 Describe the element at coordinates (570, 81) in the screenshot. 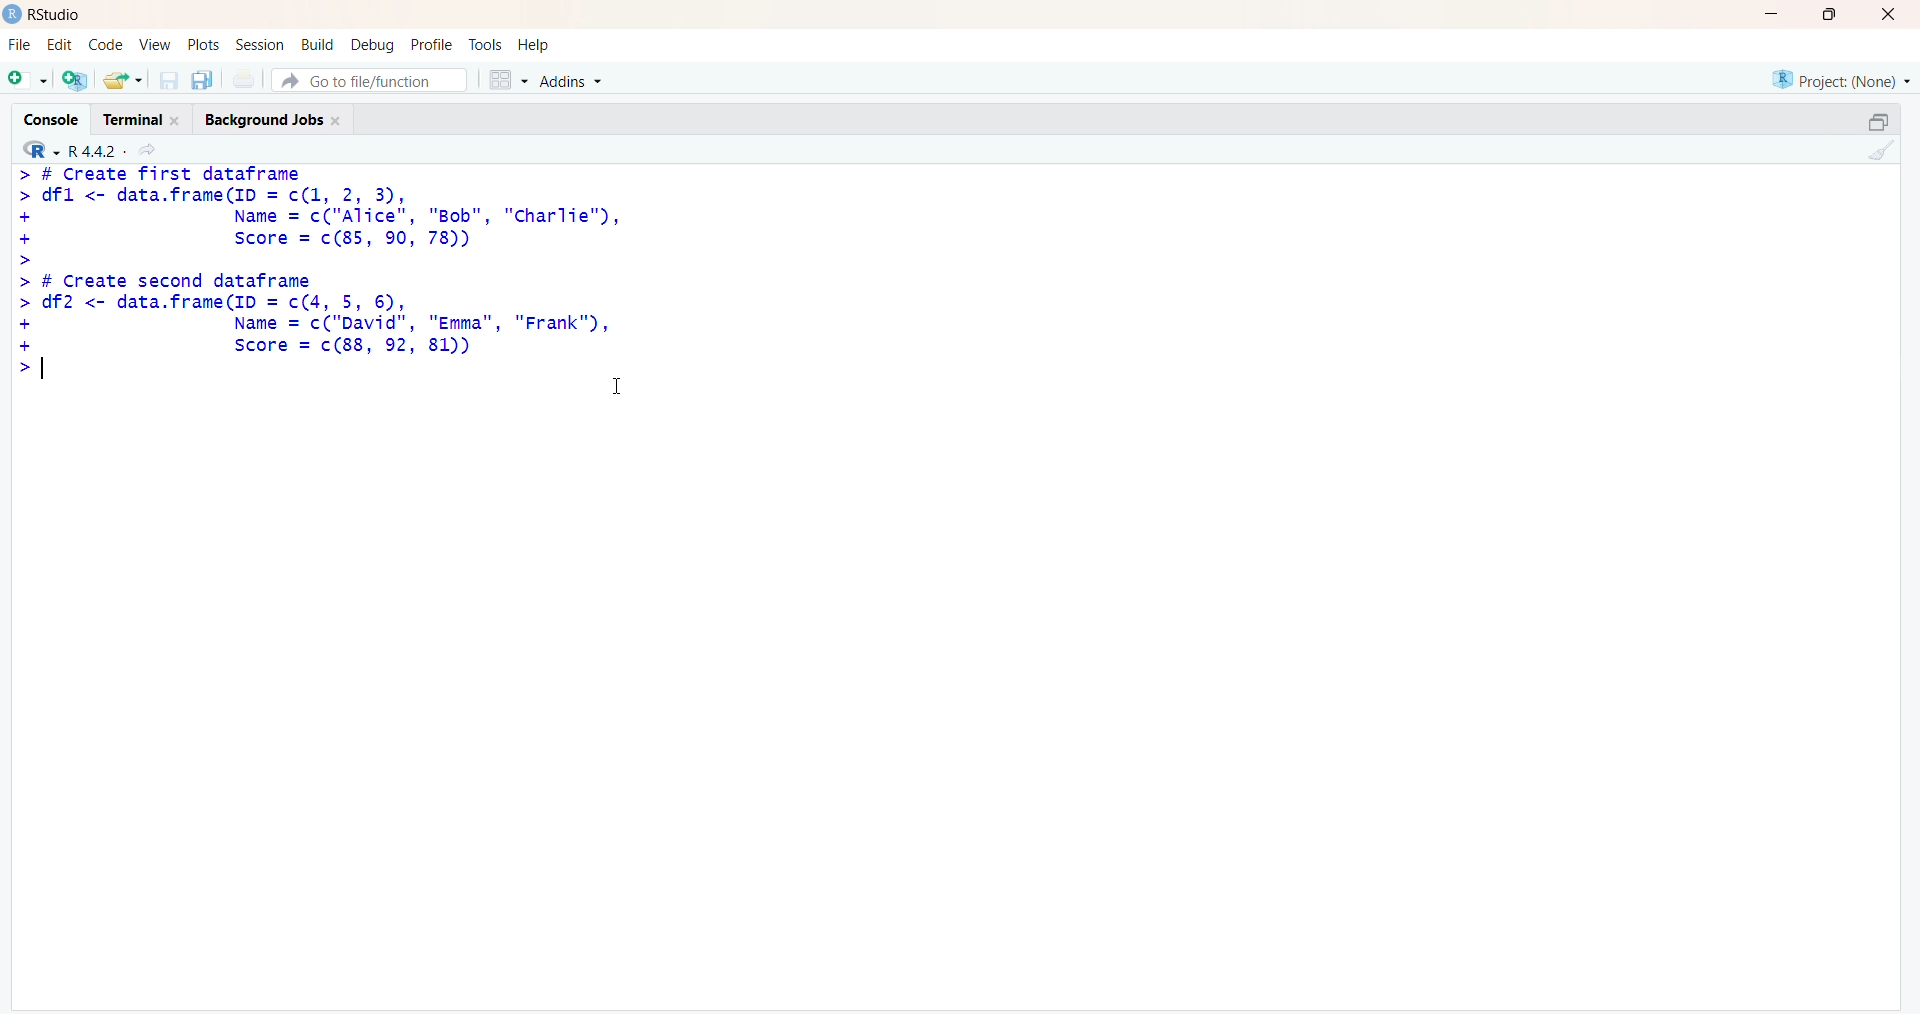

I see `Addins ` at that location.